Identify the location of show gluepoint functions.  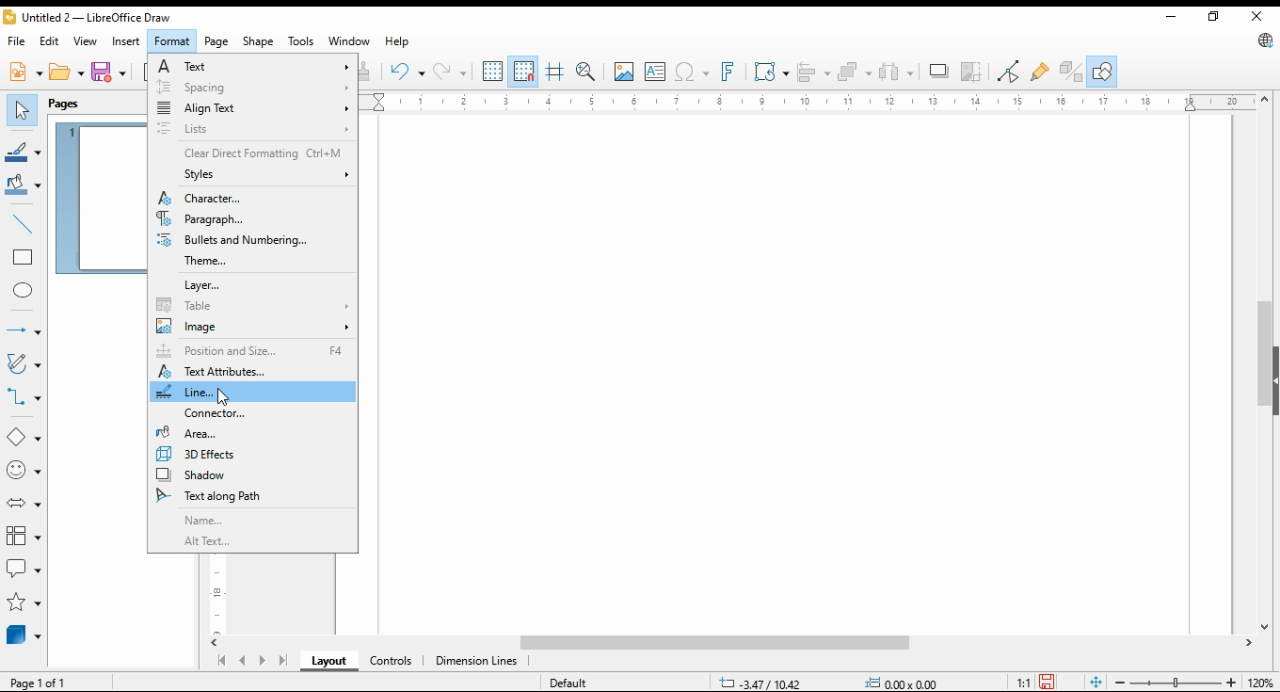
(1038, 71).